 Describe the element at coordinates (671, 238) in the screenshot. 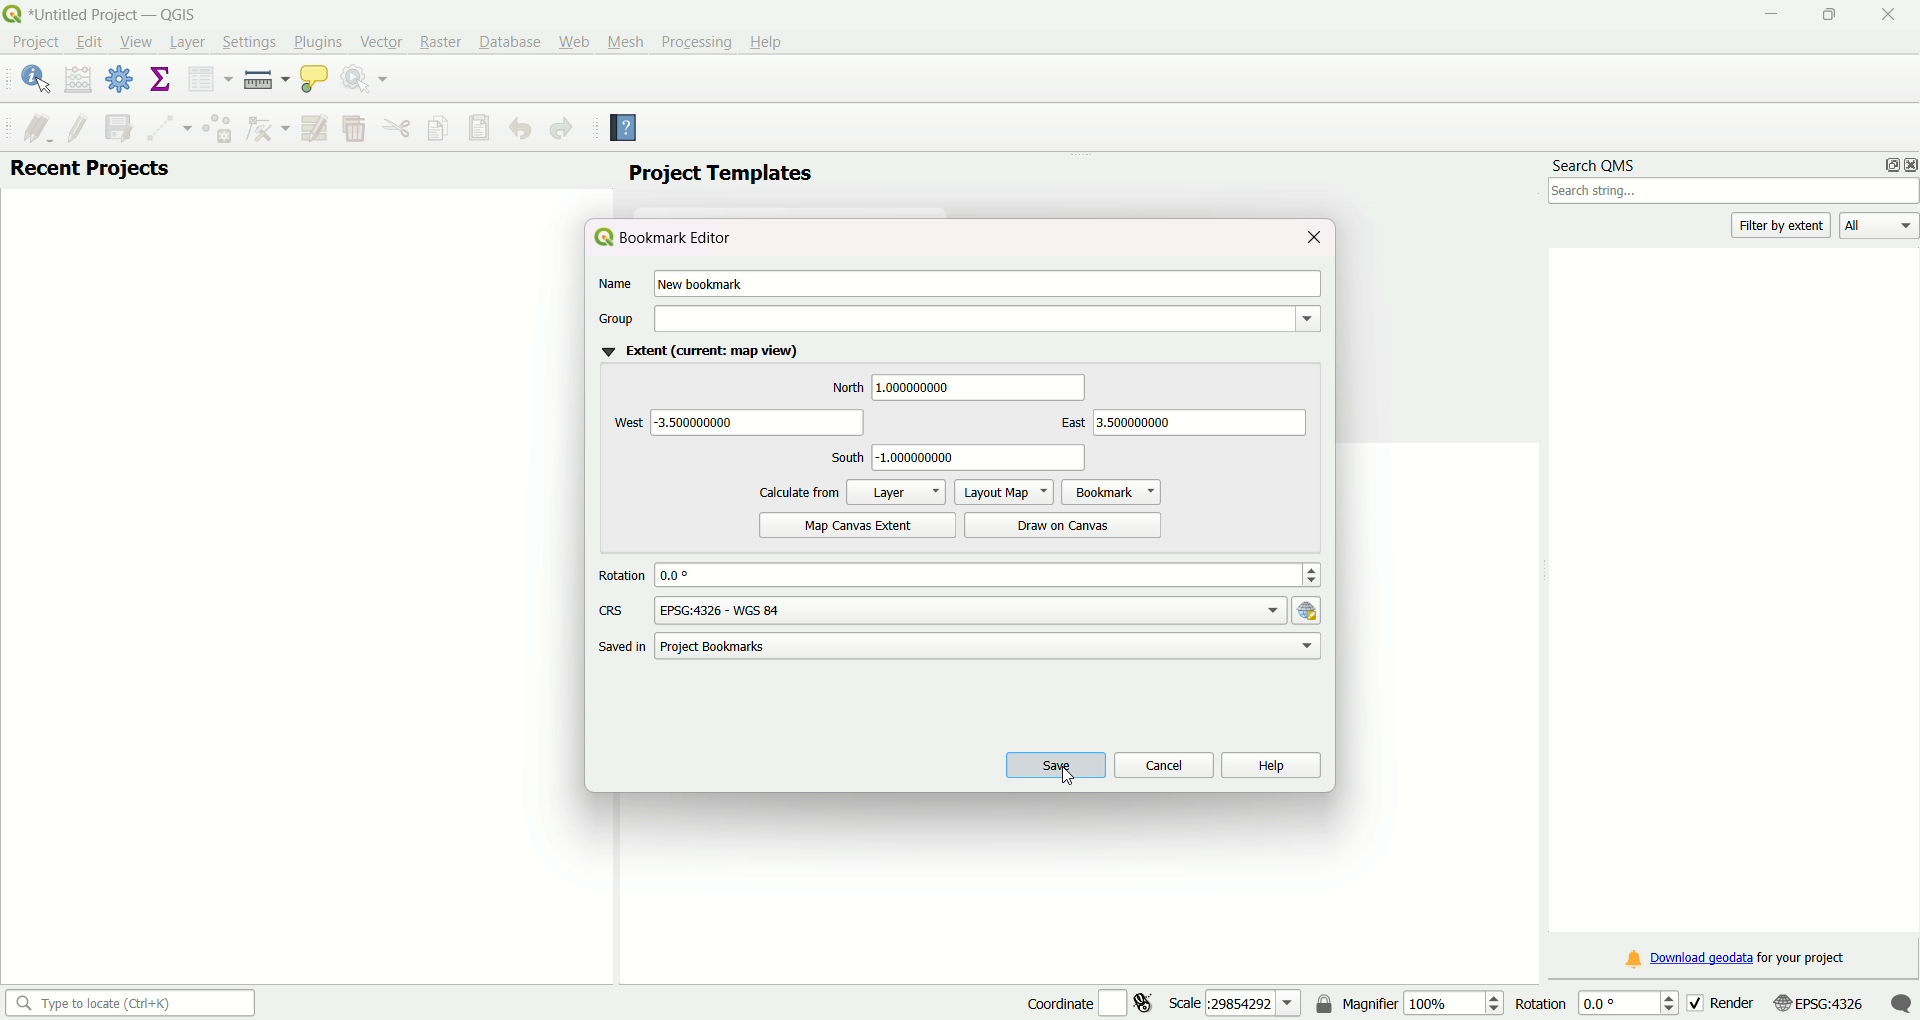

I see `Bookmark editor` at that location.